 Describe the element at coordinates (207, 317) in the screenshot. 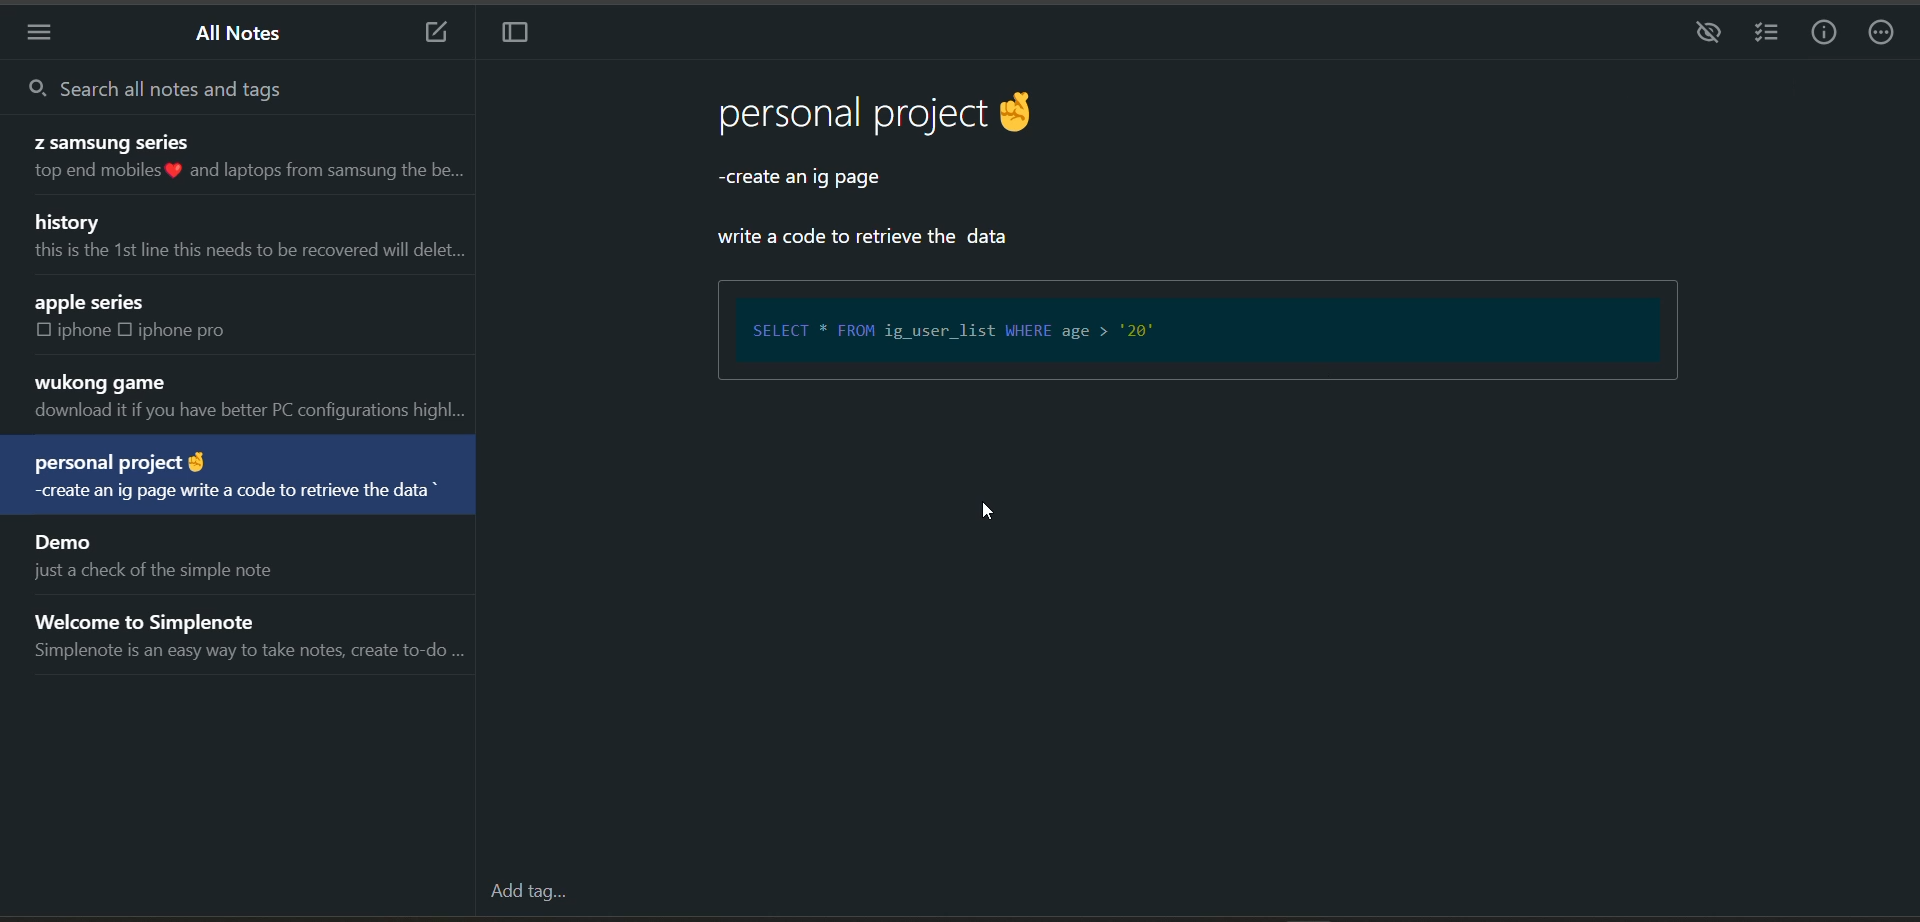

I see `note title  and preview` at that location.